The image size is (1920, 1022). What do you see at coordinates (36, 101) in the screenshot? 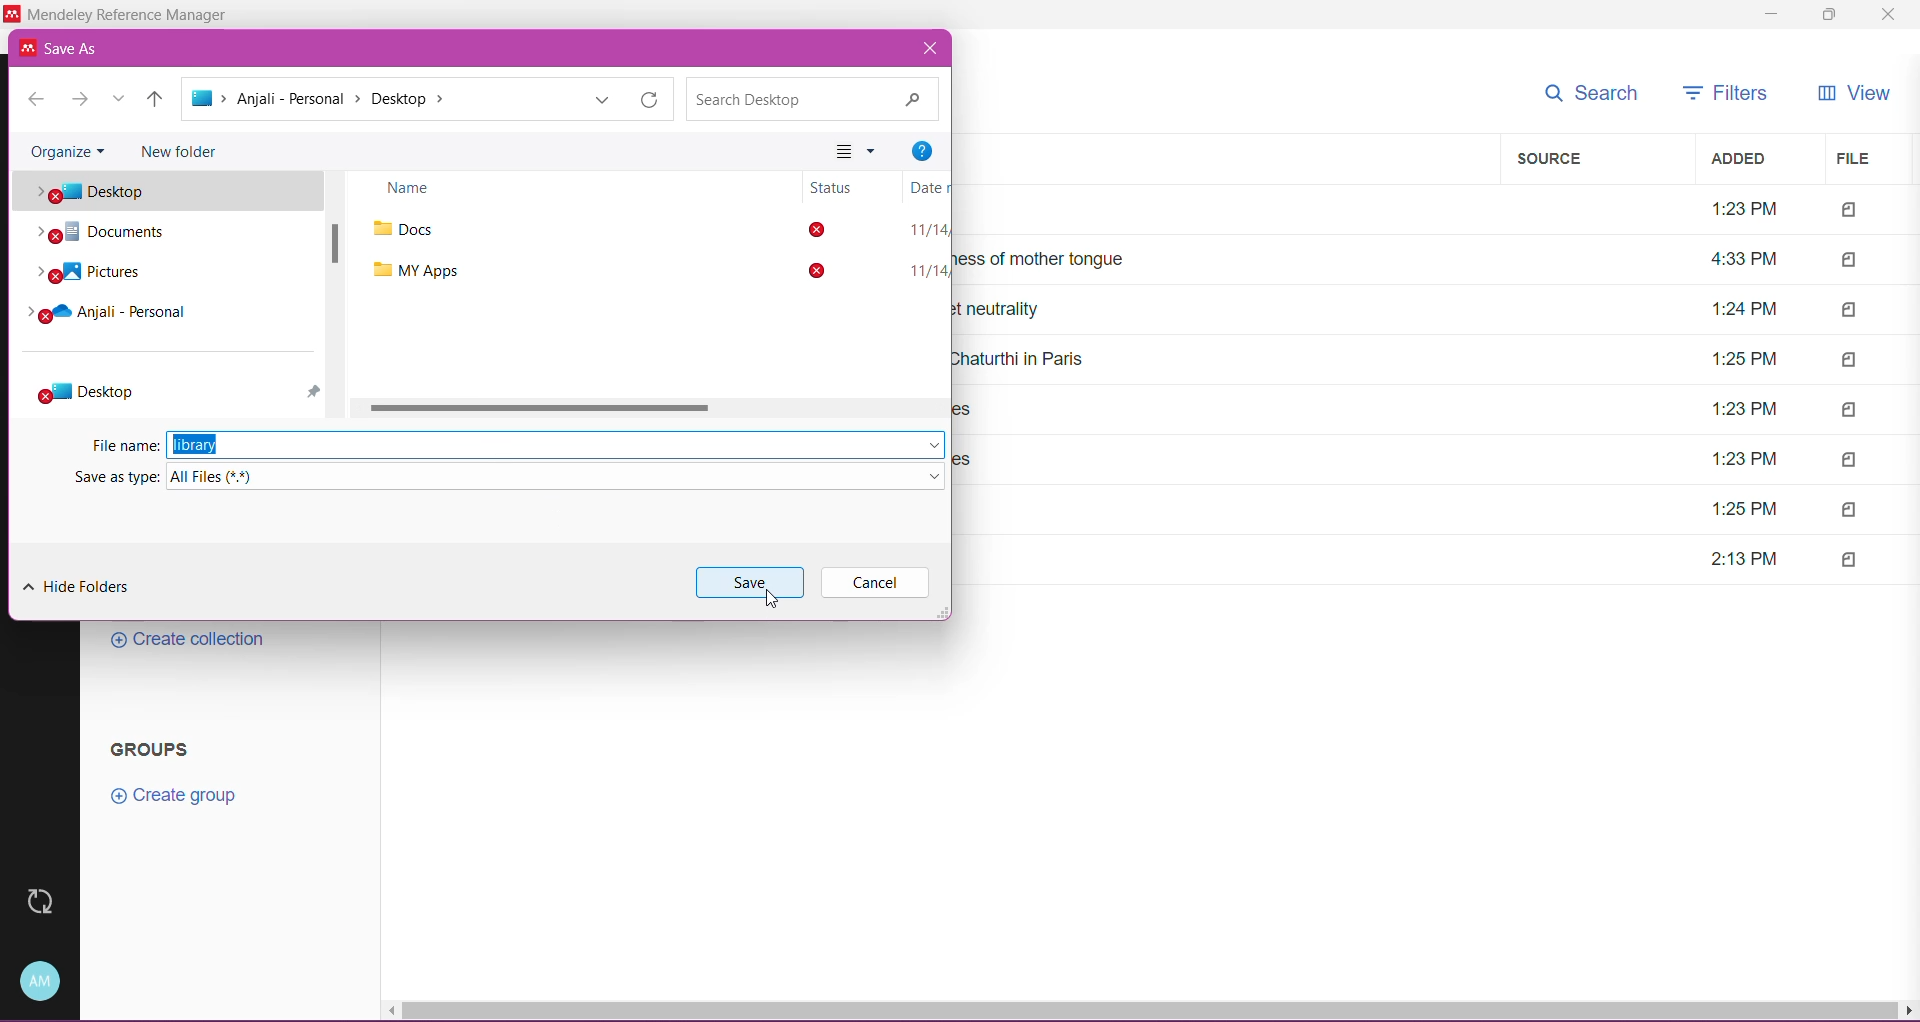
I see `Go to previous page` at bounding box center [36, 101].